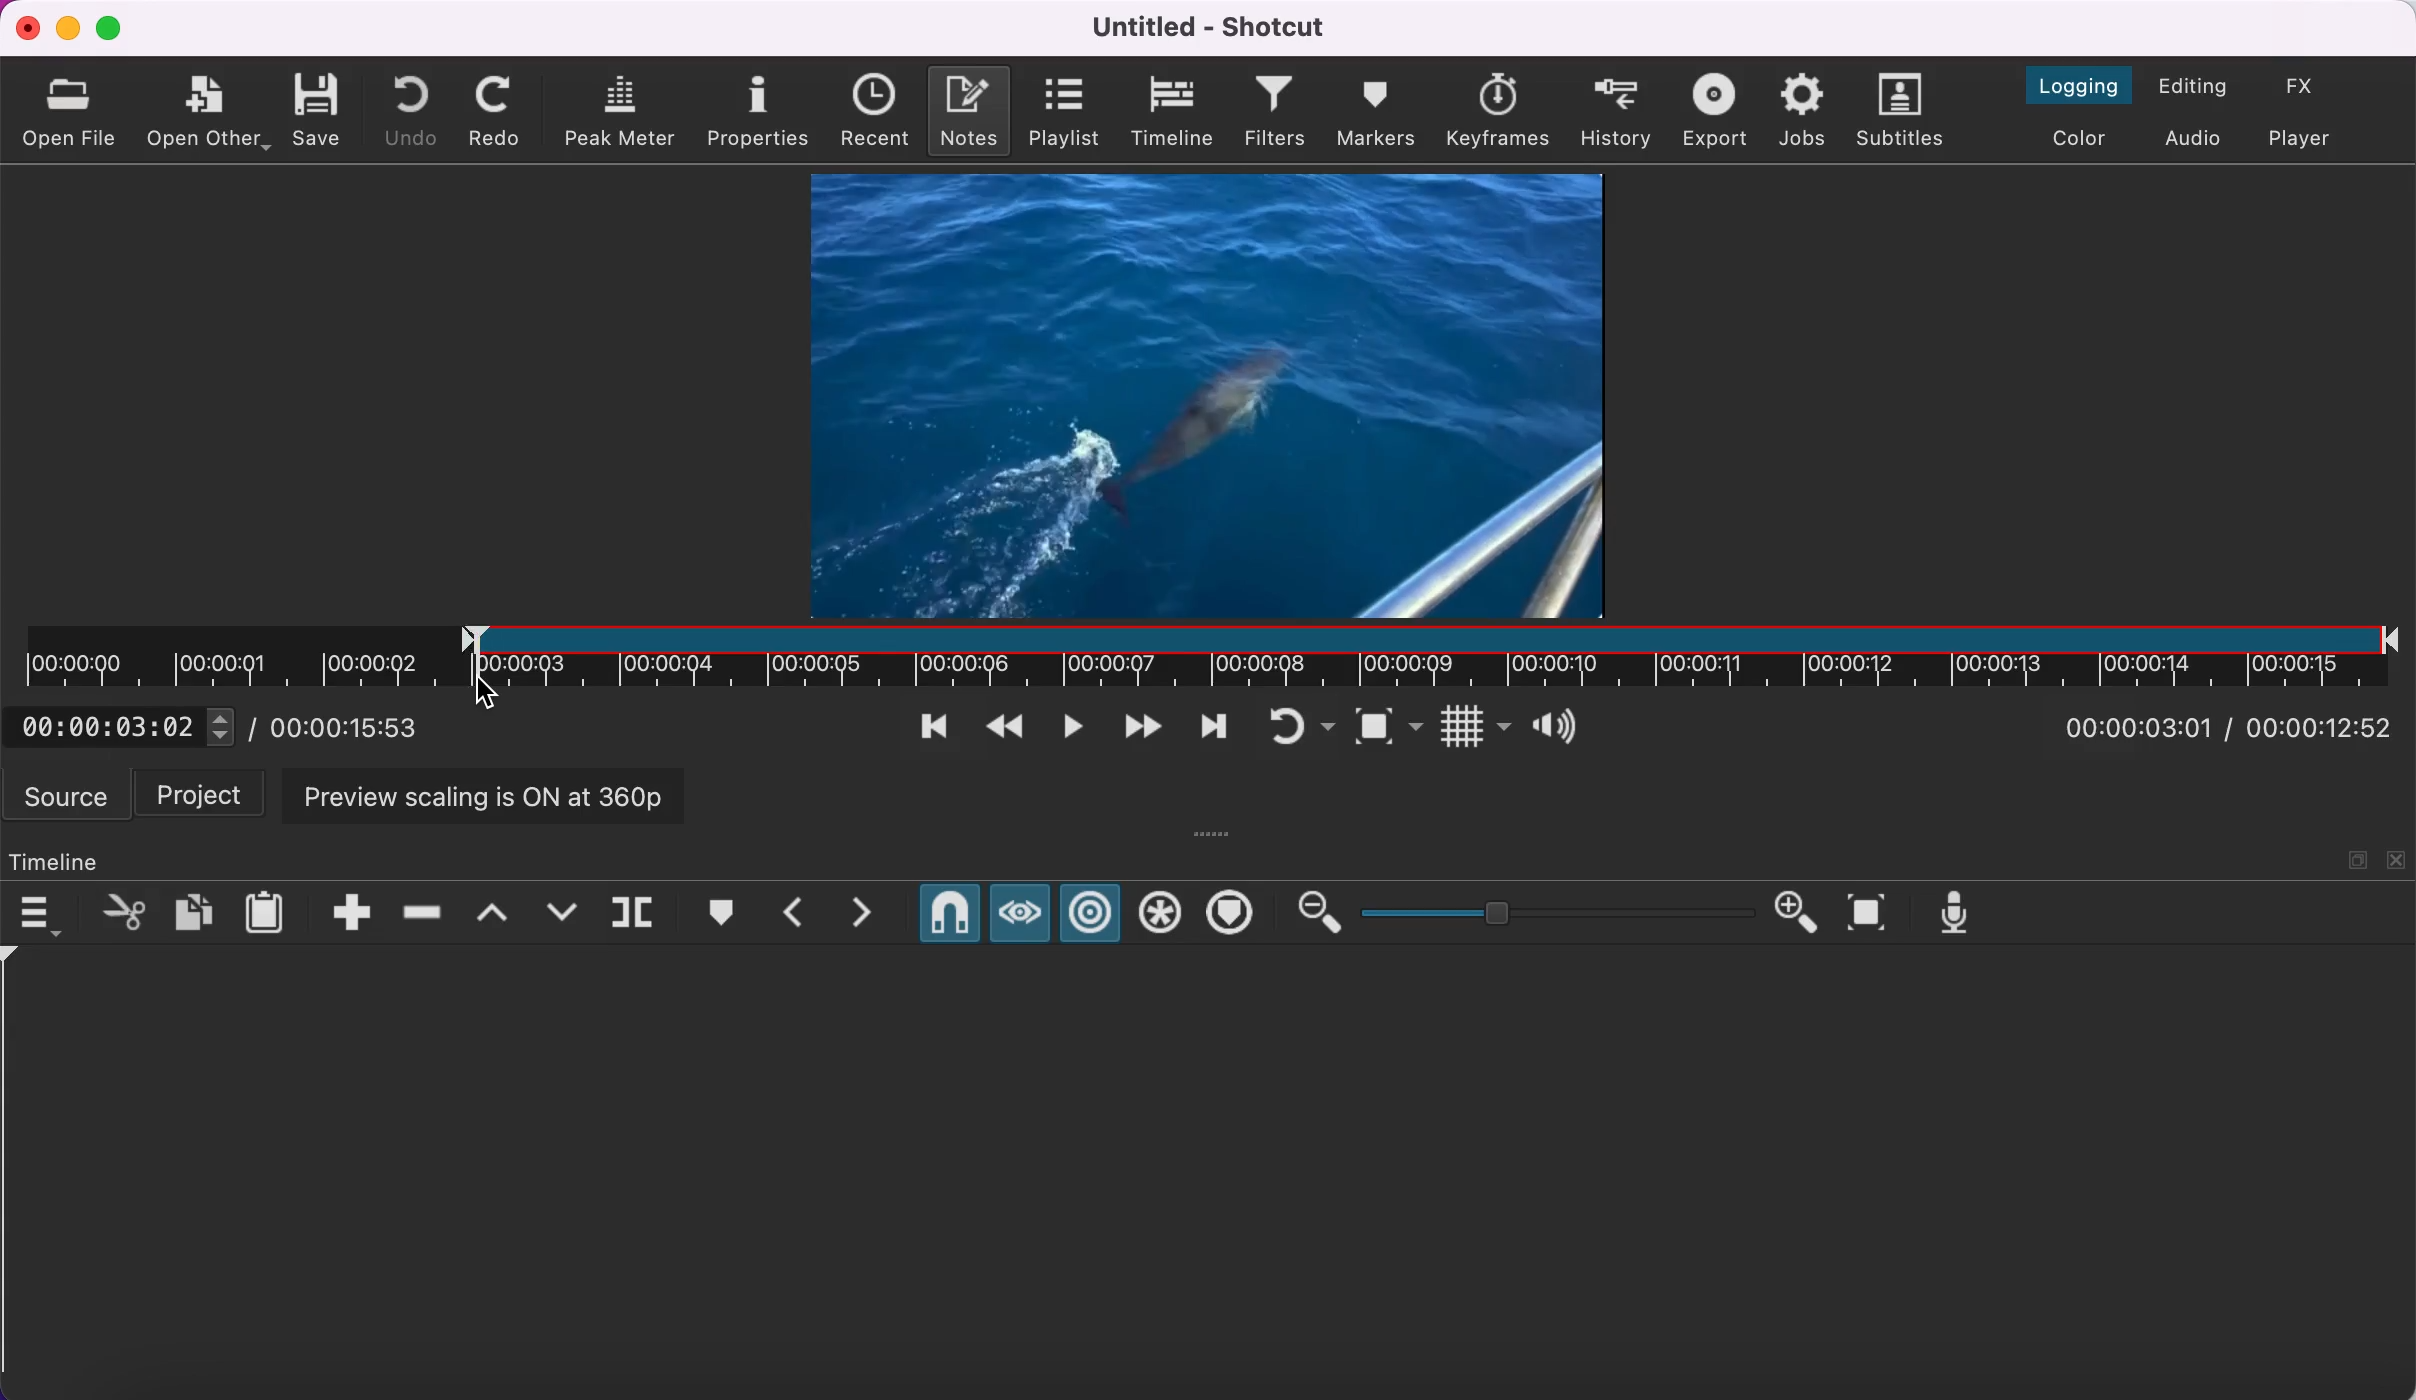  What do you see at coordinates (2358, 858) in the screenshot?
I see `maximize` at bounding box center [2358, 858].